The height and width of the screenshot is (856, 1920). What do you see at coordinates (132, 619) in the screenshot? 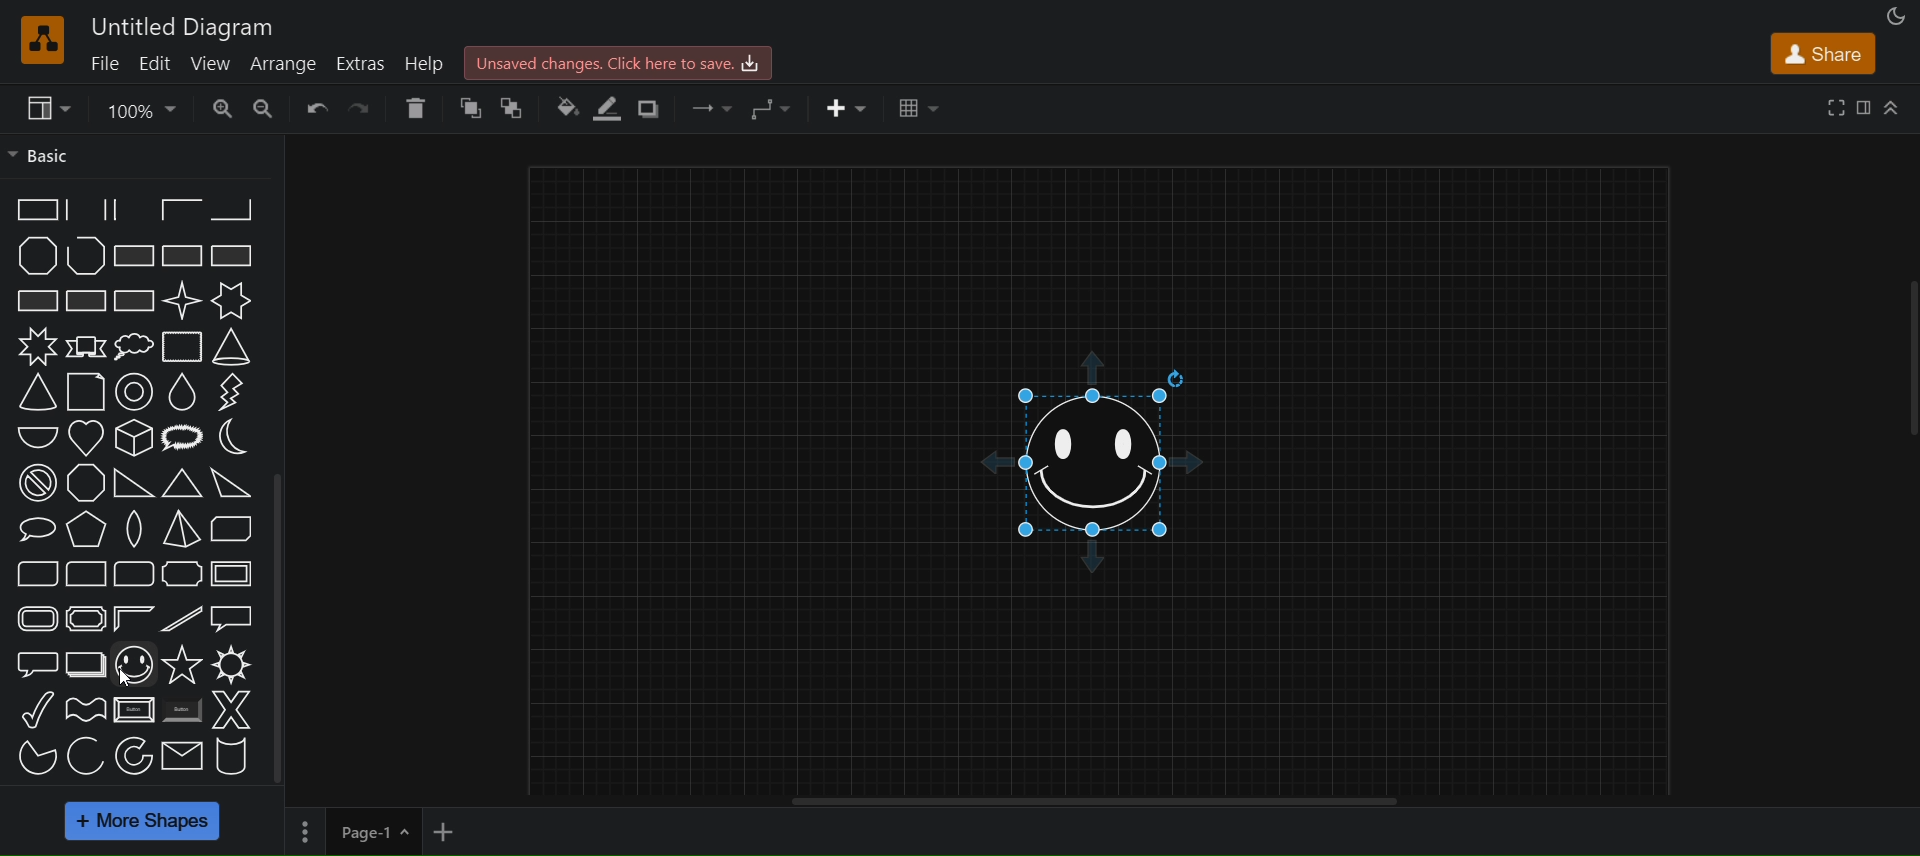
I see `frame corner` at bounding box center [132, 619].